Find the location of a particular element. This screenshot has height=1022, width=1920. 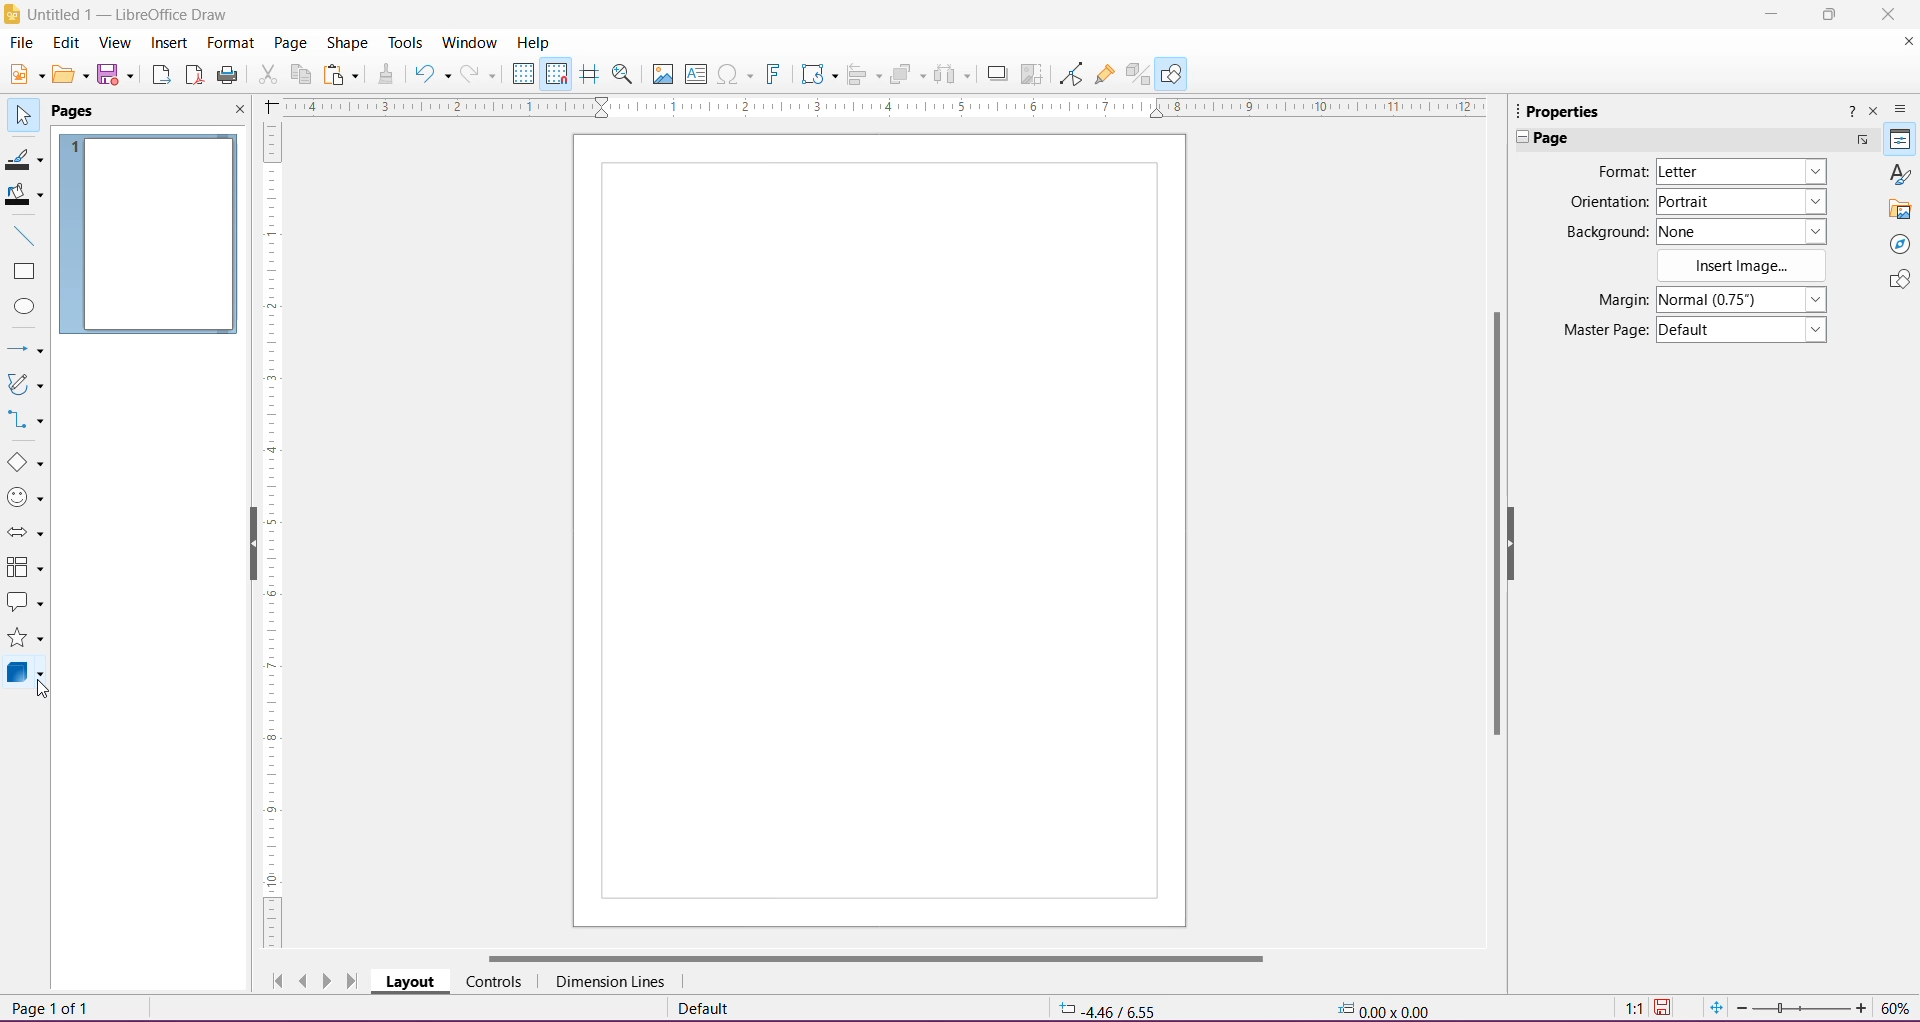

Format is located at coordinates (1620, 171).